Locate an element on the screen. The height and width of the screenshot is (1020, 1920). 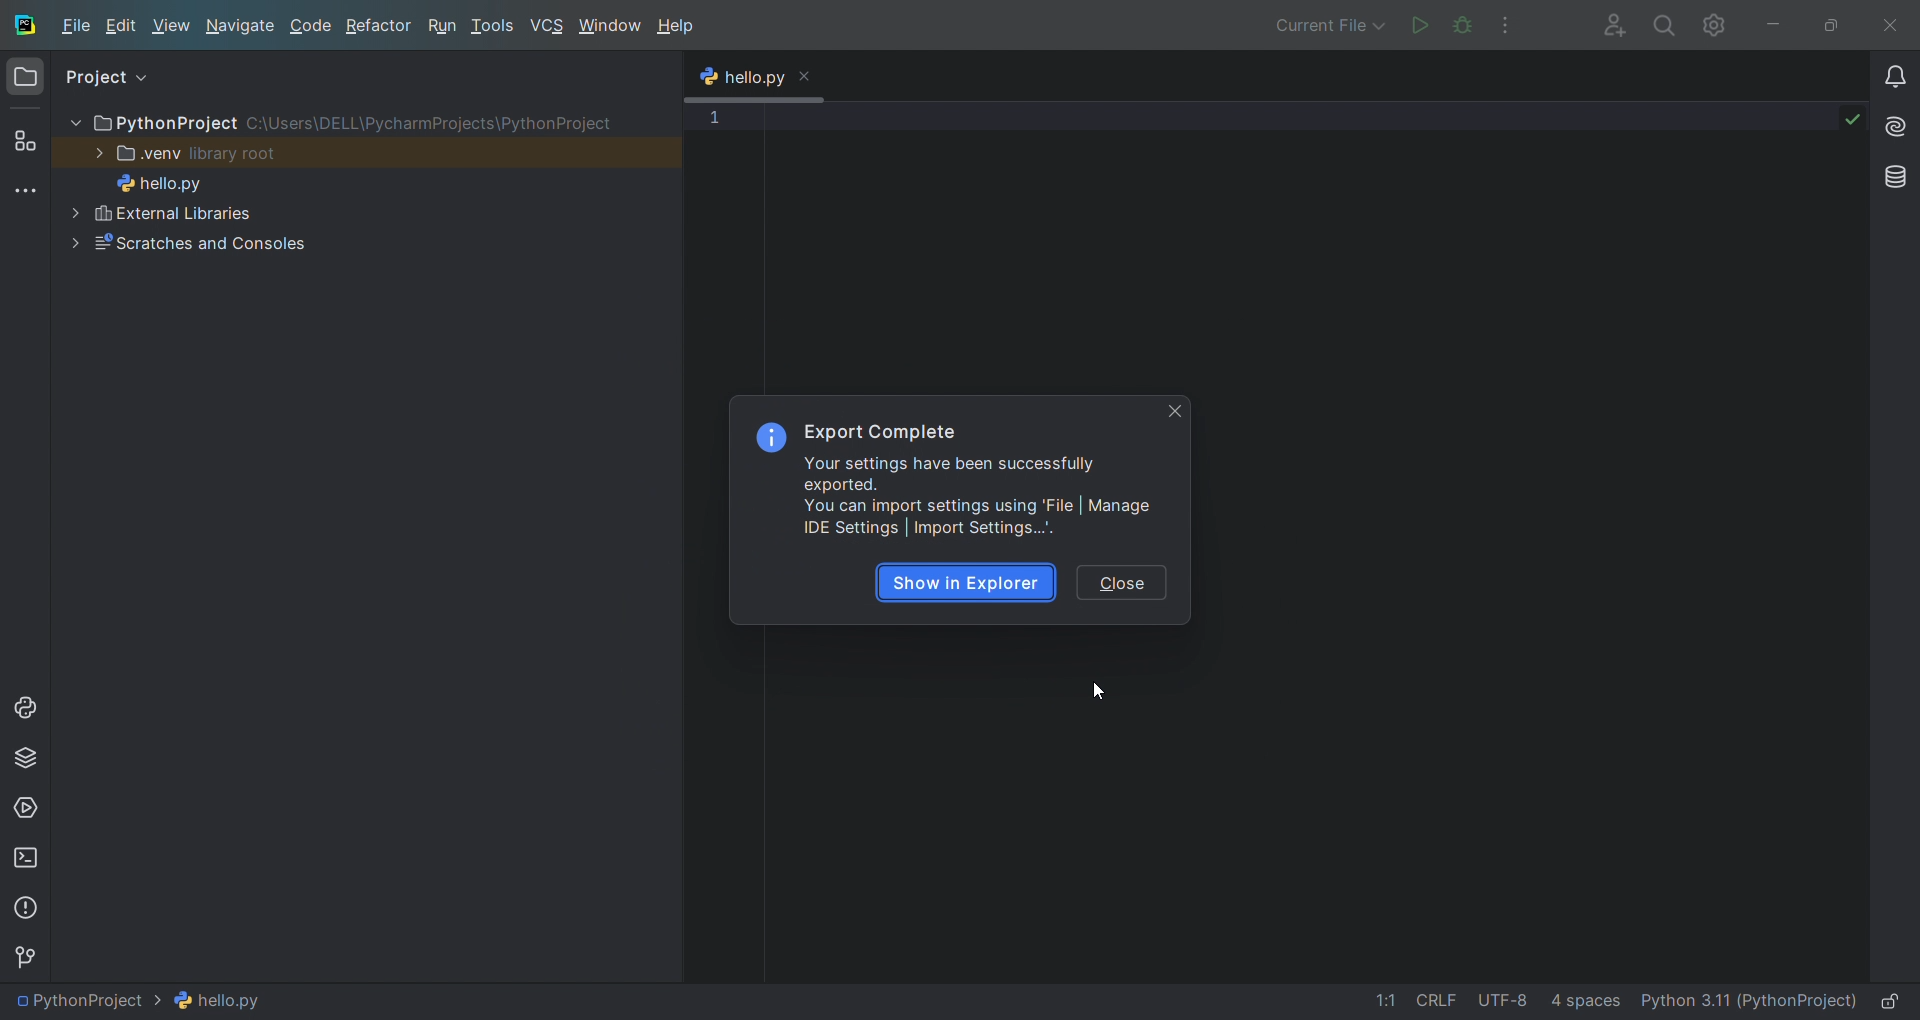
hello.py is located at coordinates (176, 181).